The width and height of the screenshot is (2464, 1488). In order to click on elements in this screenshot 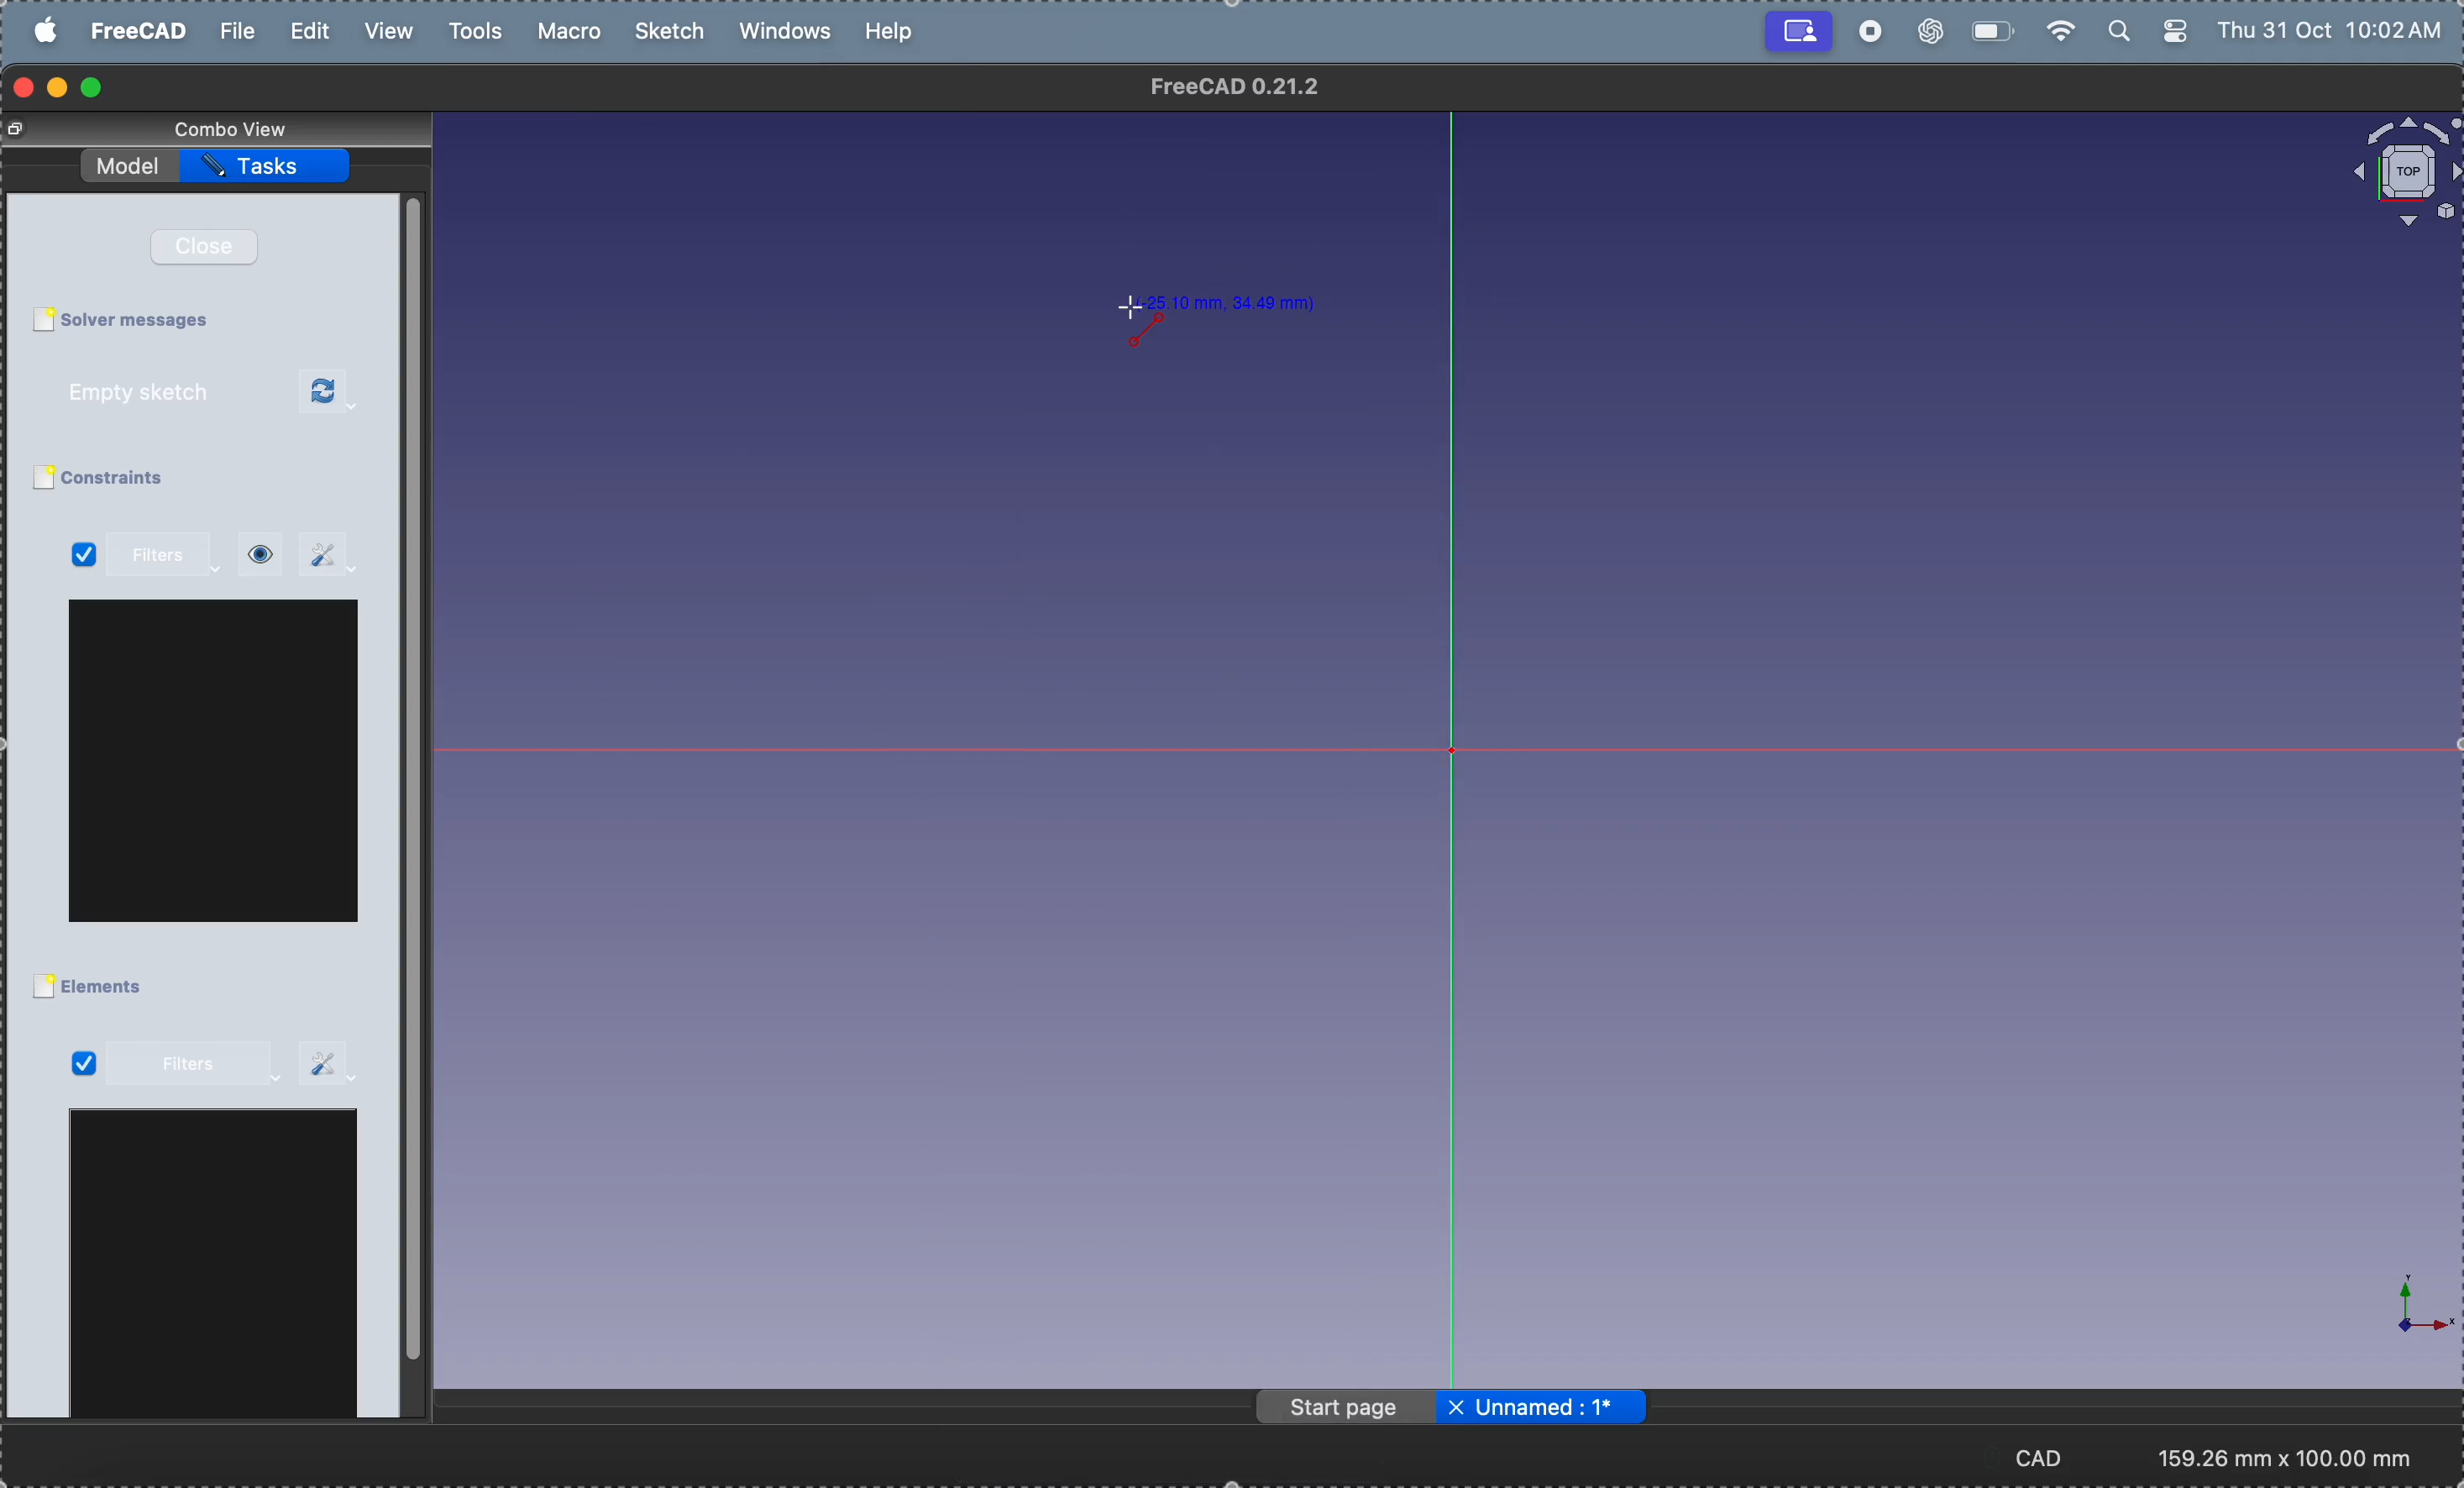, I will do `click(110, 988)`.